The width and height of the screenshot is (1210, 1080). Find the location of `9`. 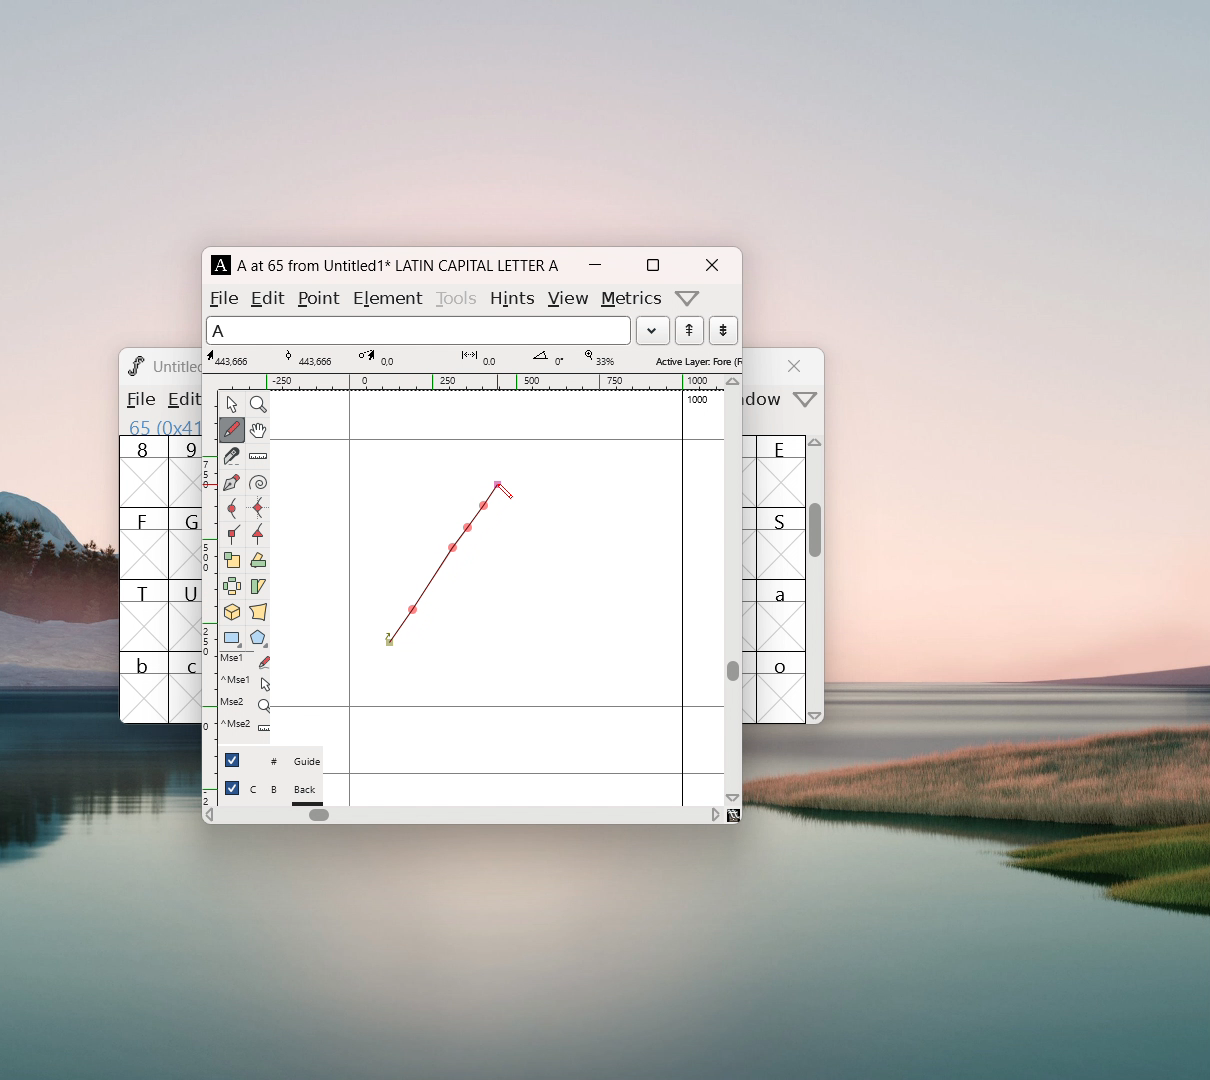

9 is located at coordinates (185, 471).